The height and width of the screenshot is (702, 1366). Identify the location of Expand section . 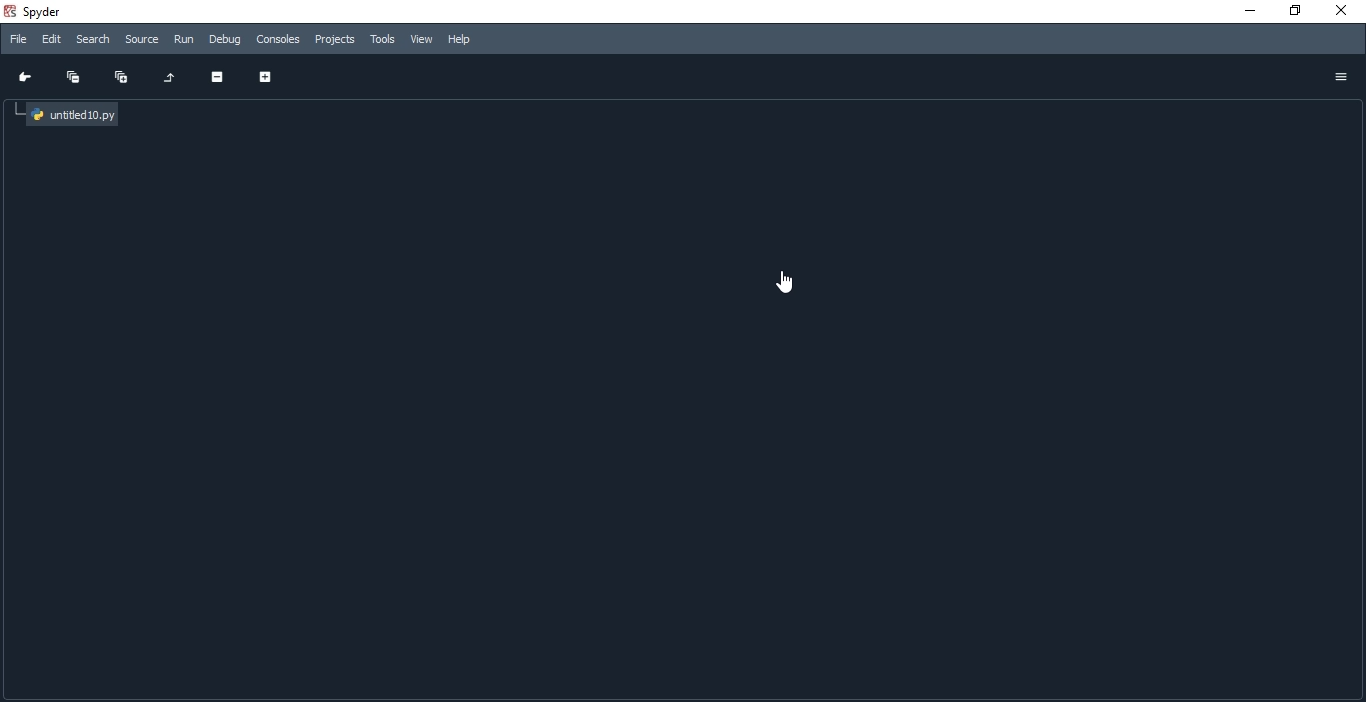
(270, 79).